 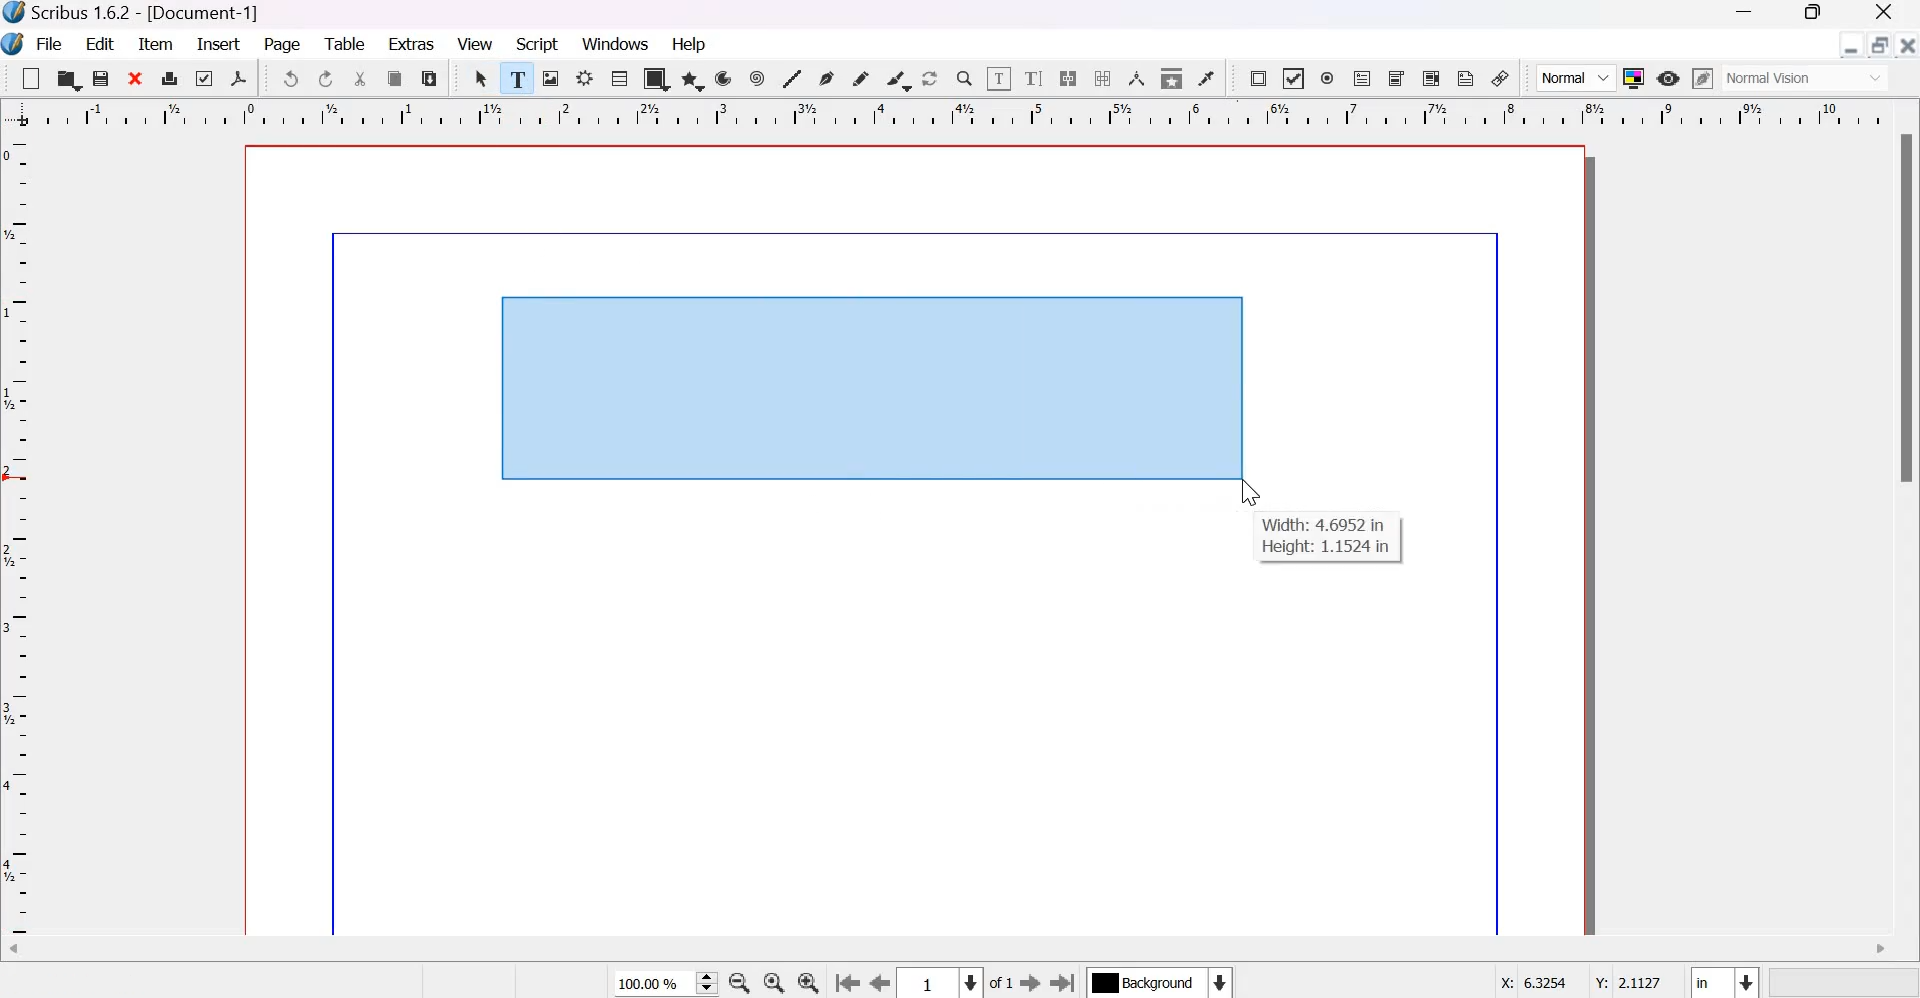 I want to click on Calligraphic line, so click(x=898, y=78).